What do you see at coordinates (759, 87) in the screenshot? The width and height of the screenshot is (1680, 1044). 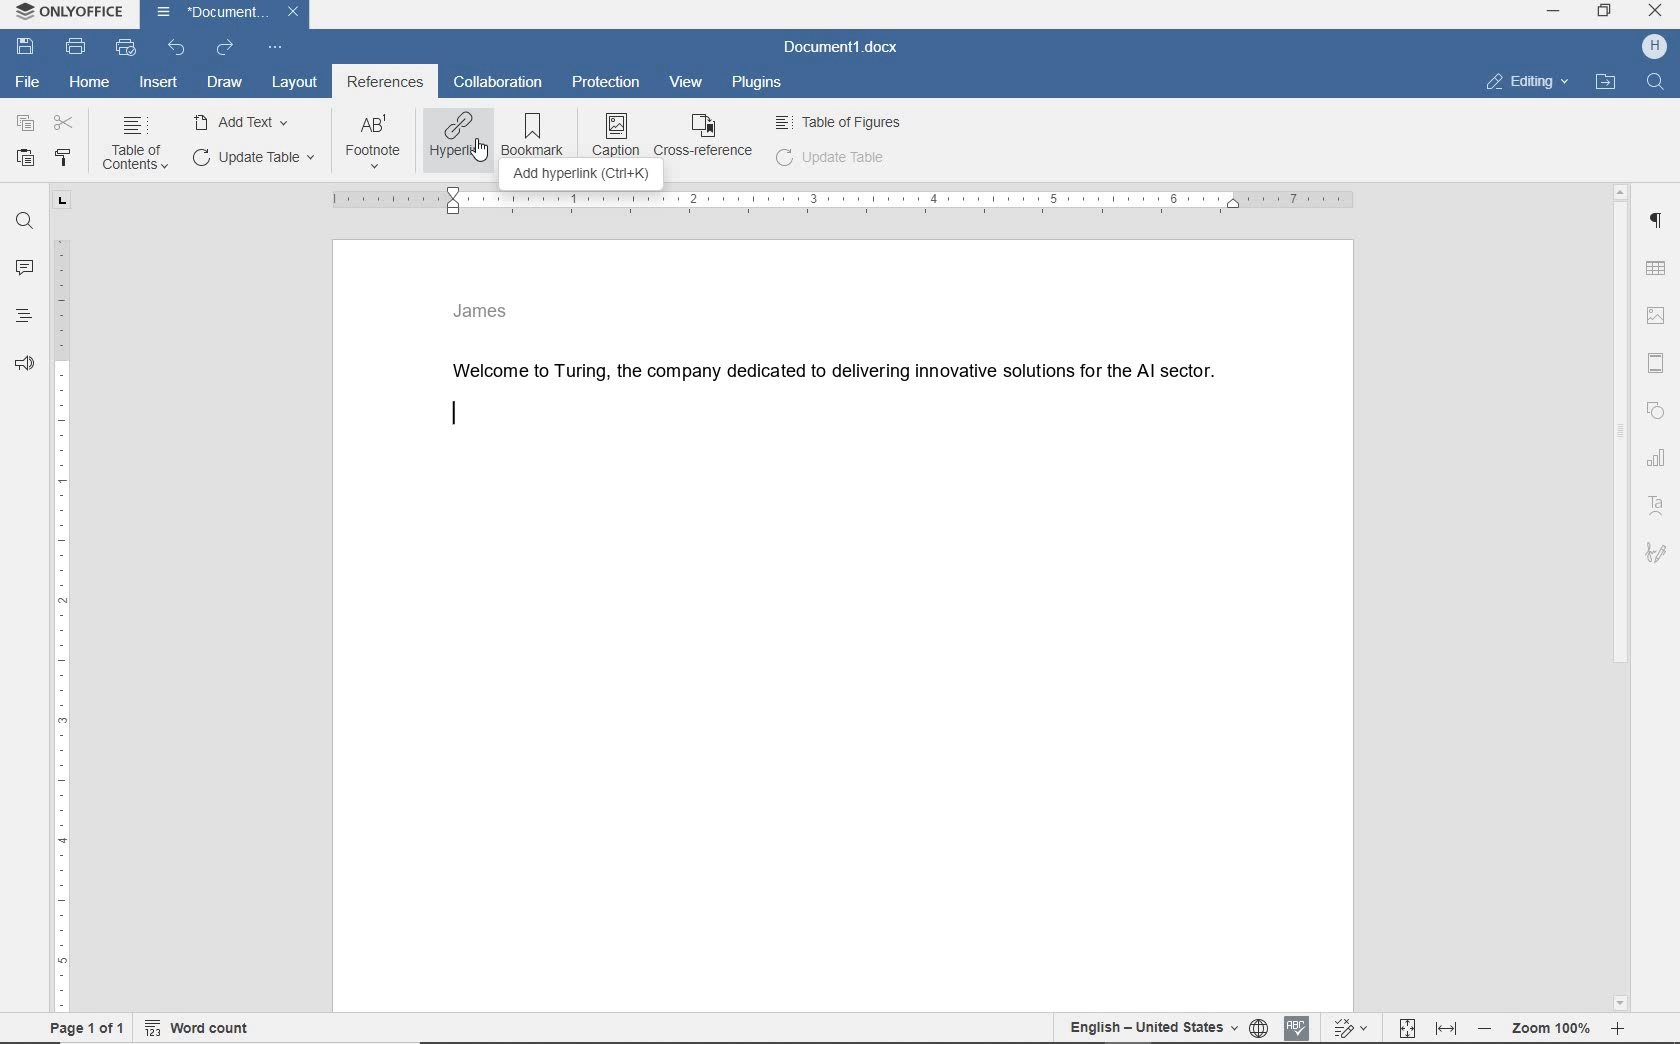 I see `plugins` at bounding box center [759, 87].